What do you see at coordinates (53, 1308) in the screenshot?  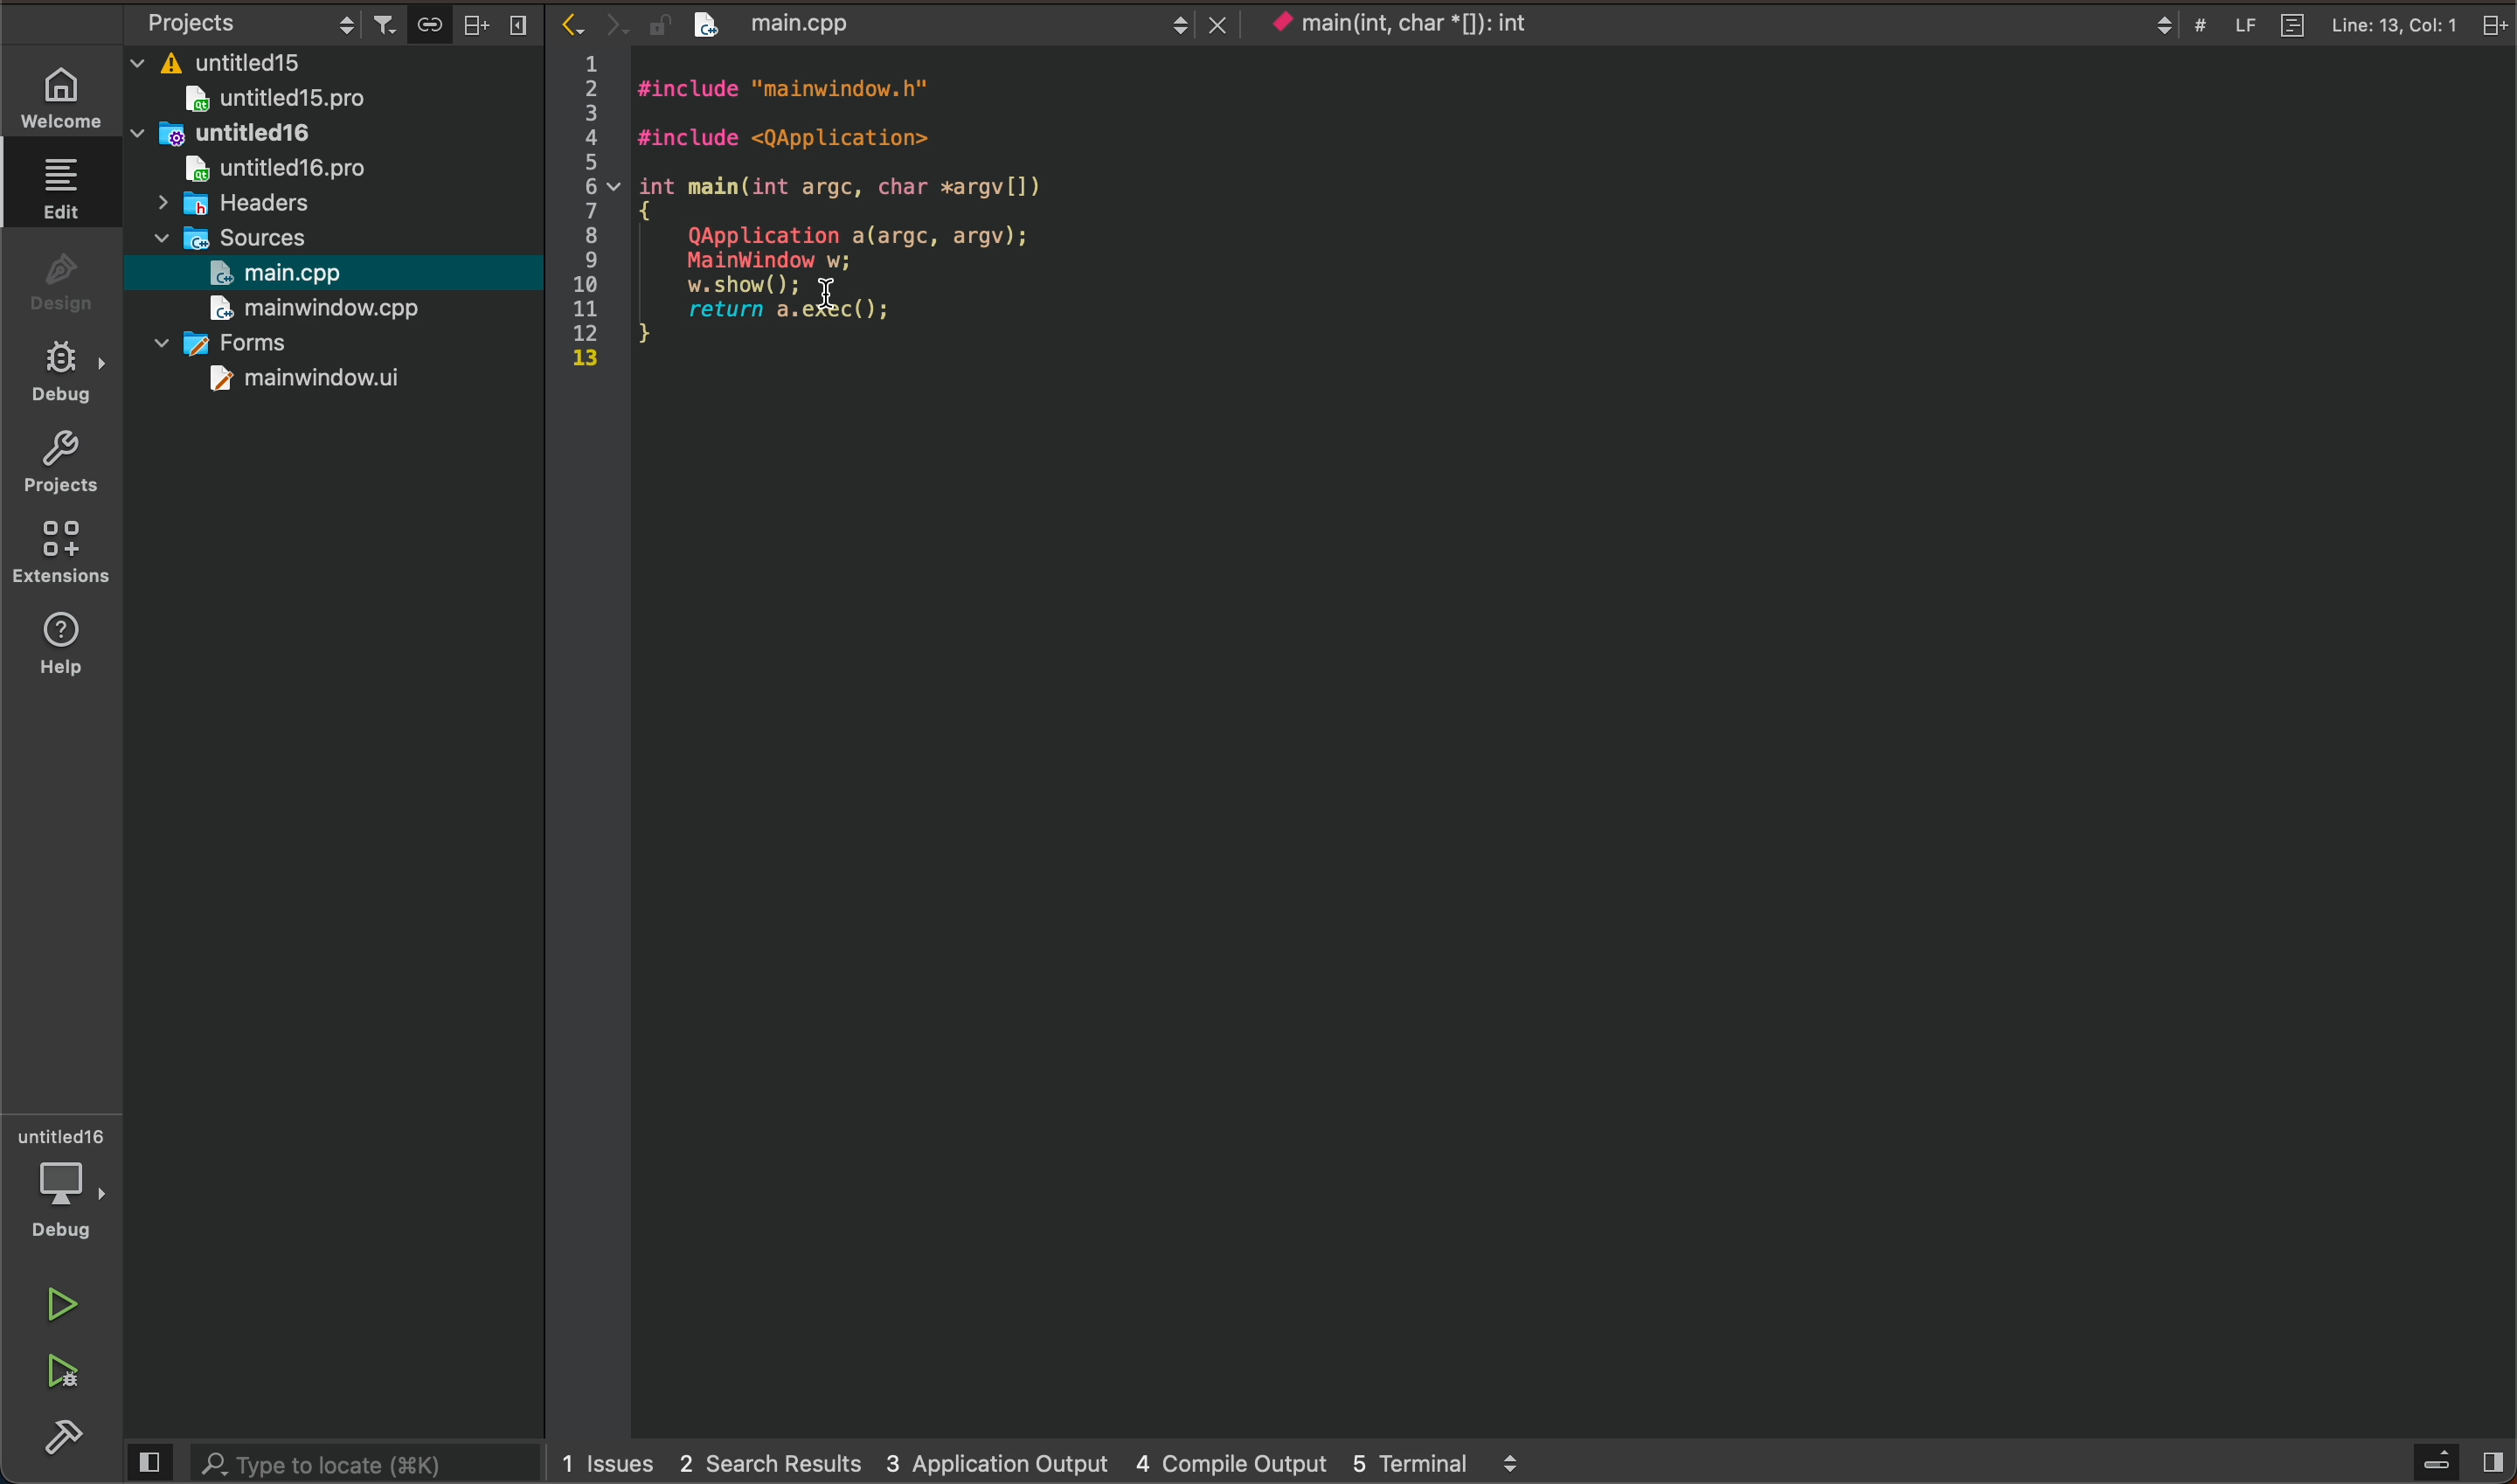 I see `run` at bounding box center [53, 1308].